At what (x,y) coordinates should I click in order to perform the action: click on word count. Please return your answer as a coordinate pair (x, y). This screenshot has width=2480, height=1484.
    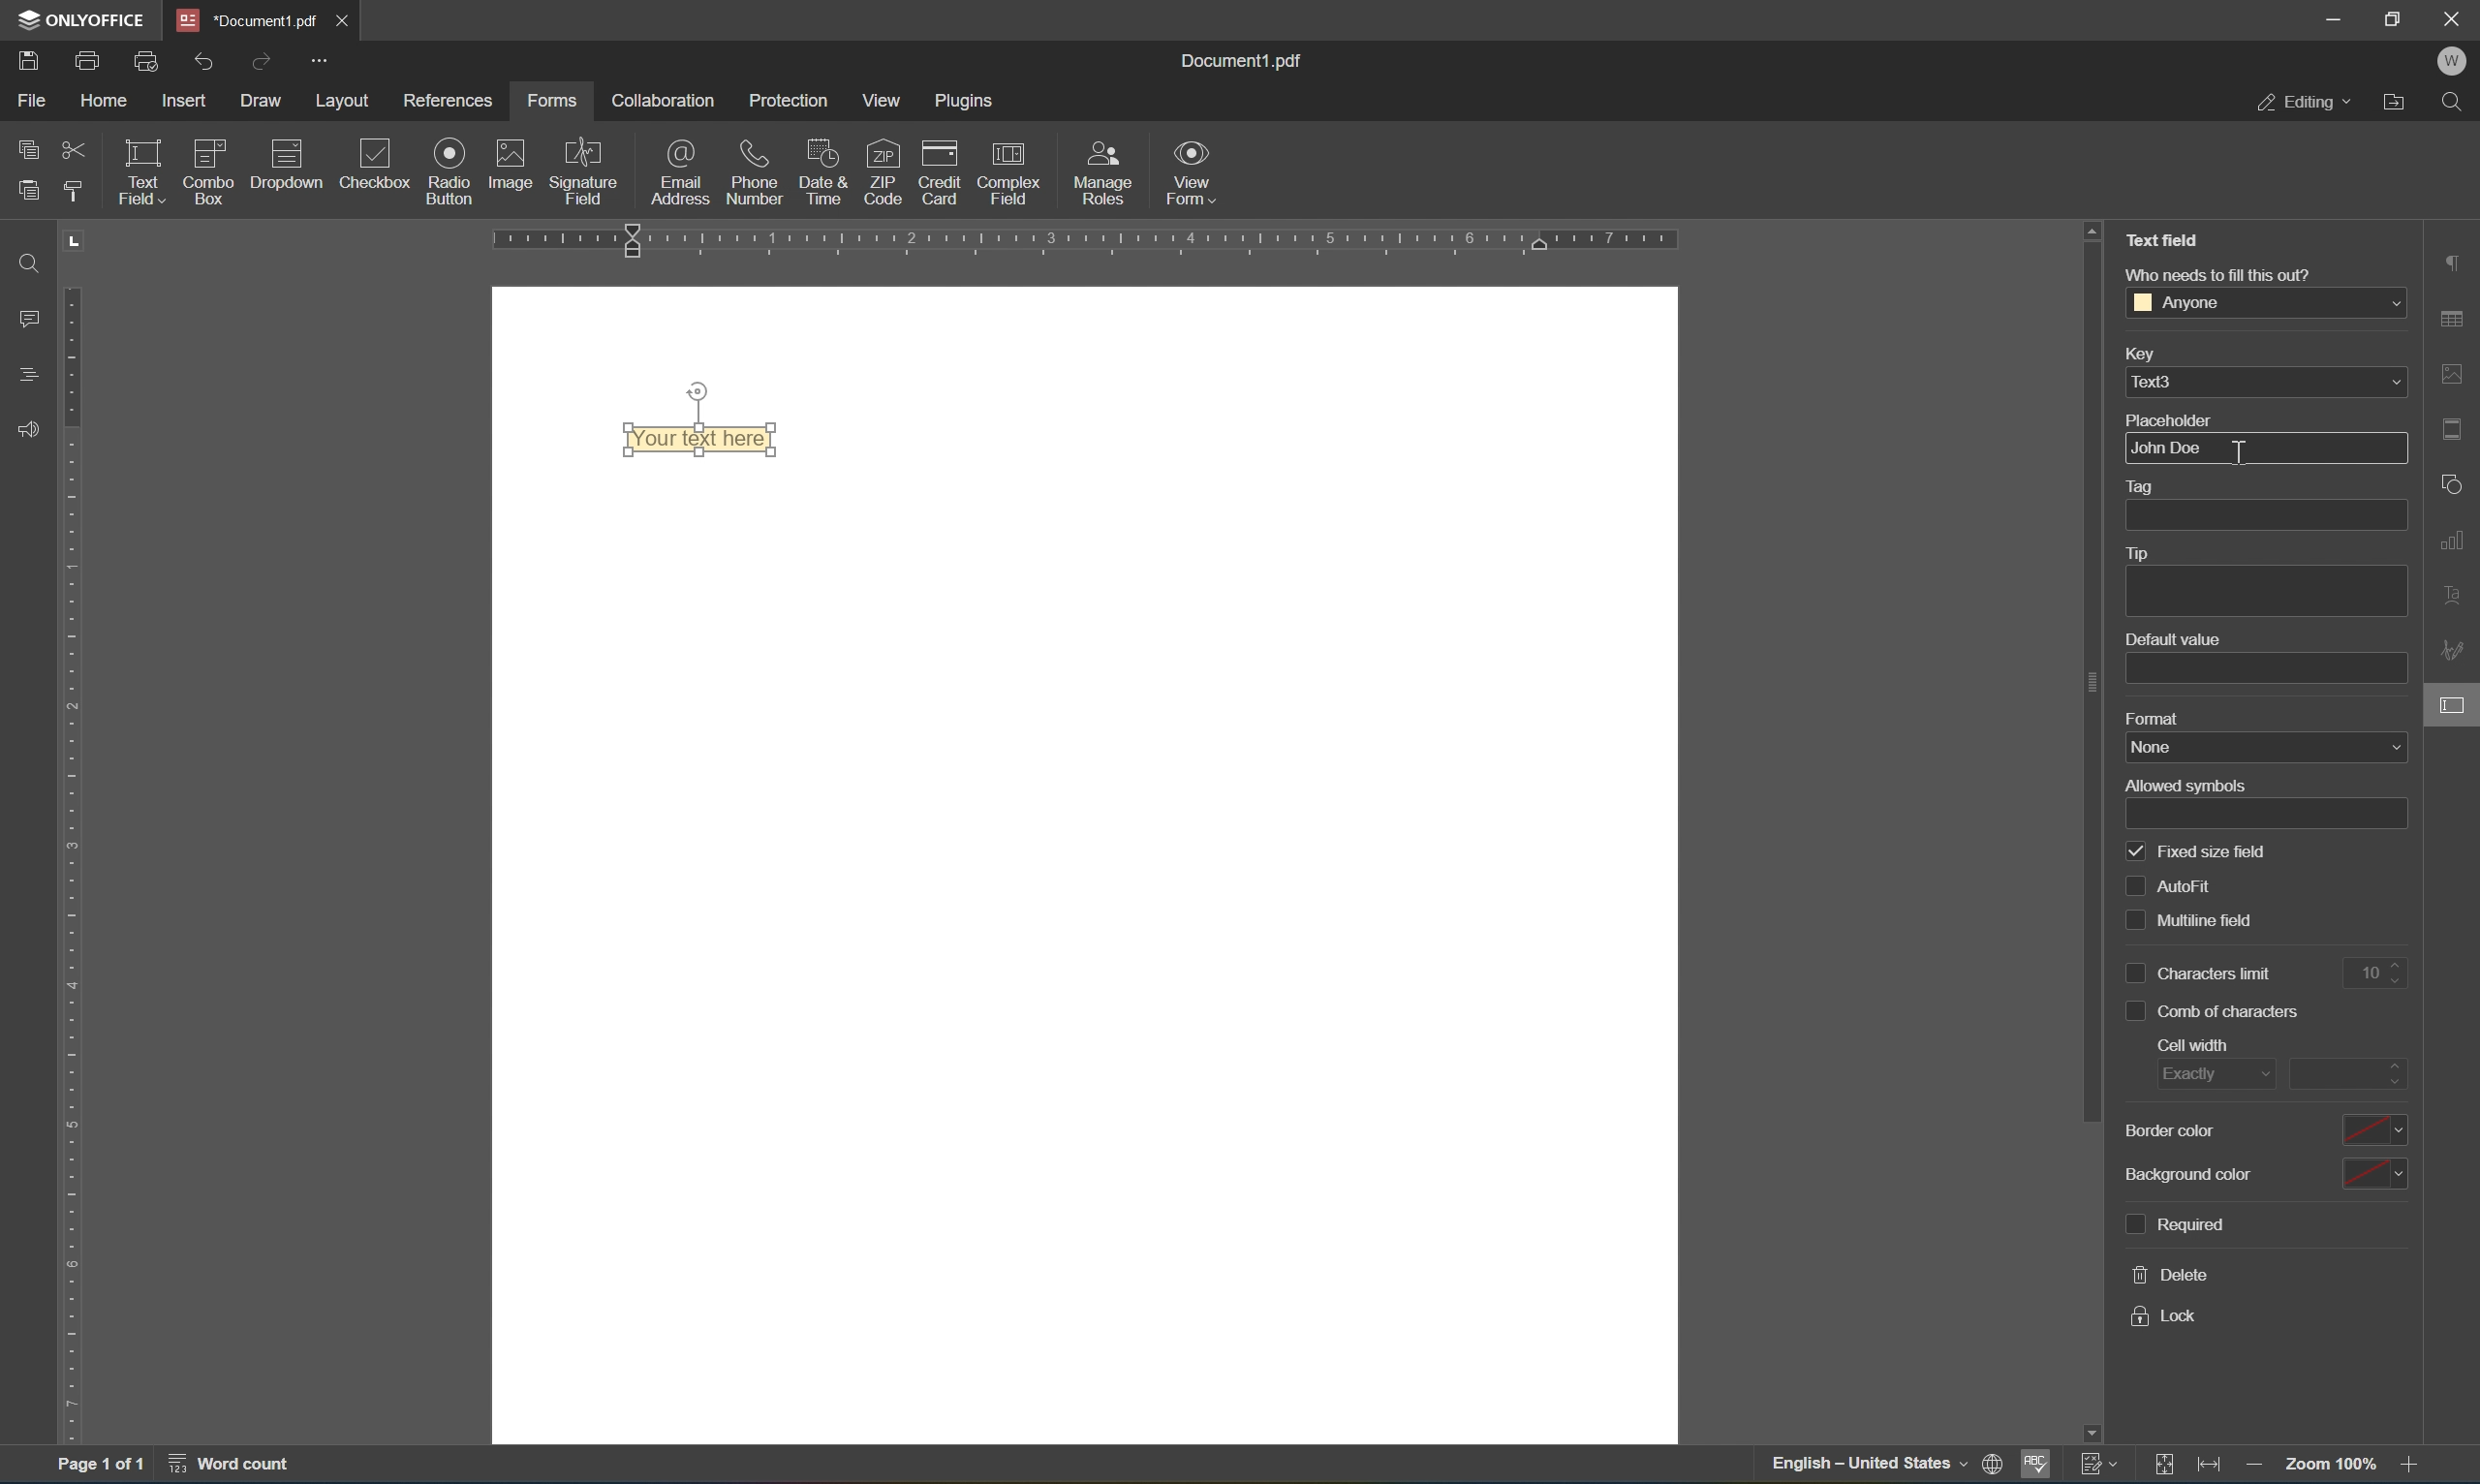
    Looking at the image, I should click on (236, 1467).